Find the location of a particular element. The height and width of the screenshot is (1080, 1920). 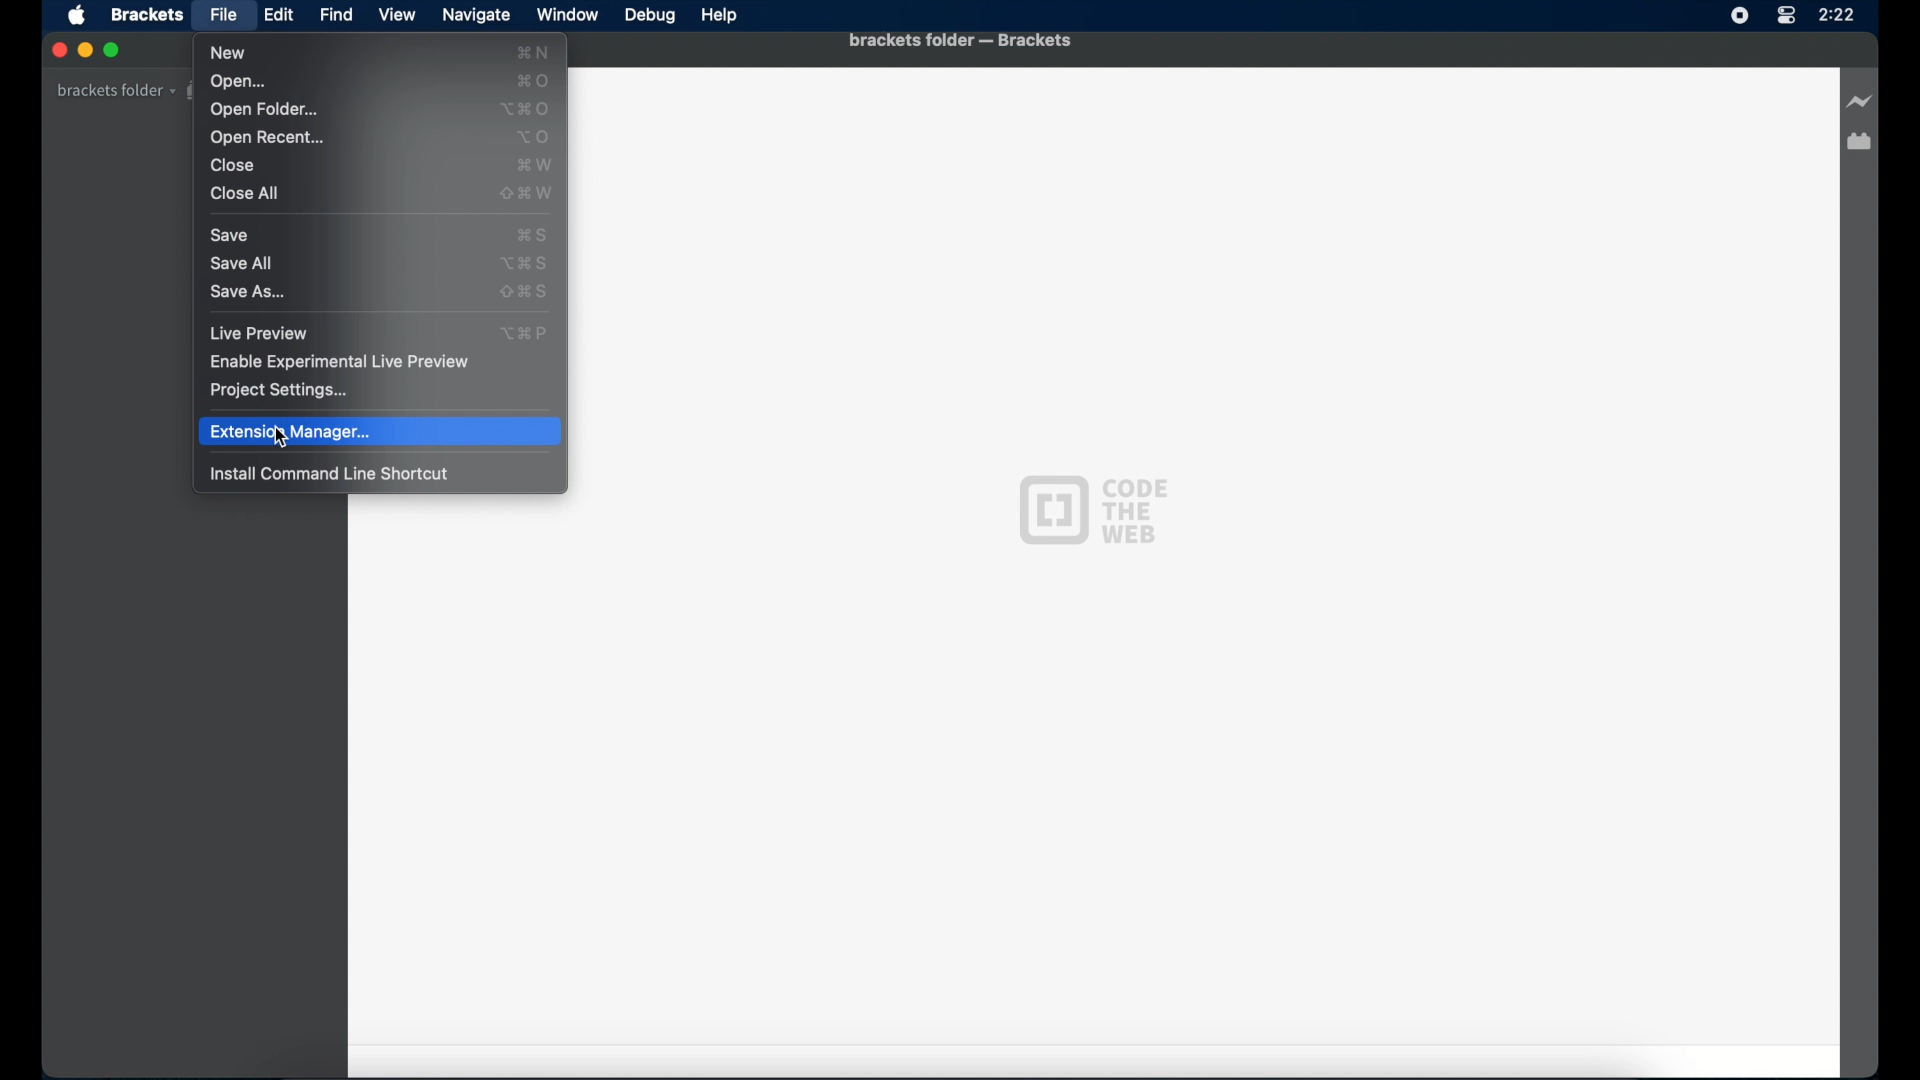

2:22 is located at coordinates (1851, 21).